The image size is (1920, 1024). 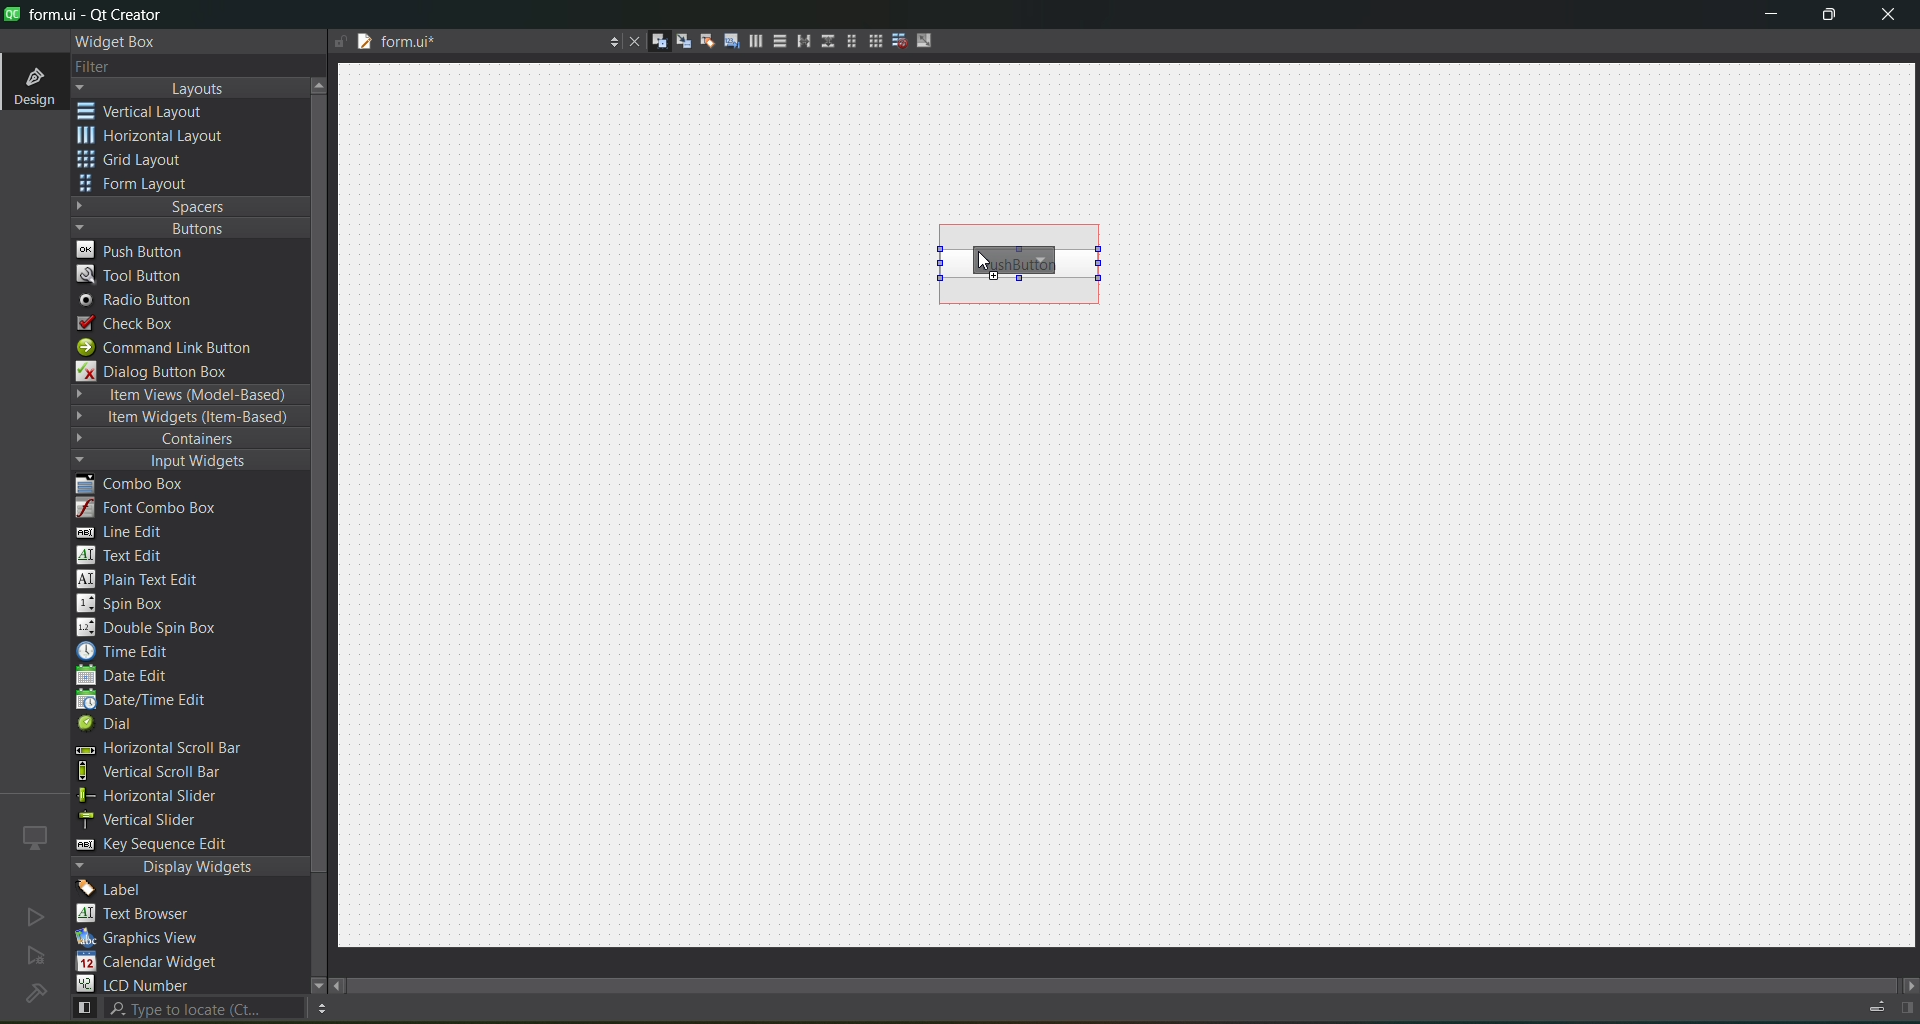 I want to click on move down, so click(x=308, y=983).